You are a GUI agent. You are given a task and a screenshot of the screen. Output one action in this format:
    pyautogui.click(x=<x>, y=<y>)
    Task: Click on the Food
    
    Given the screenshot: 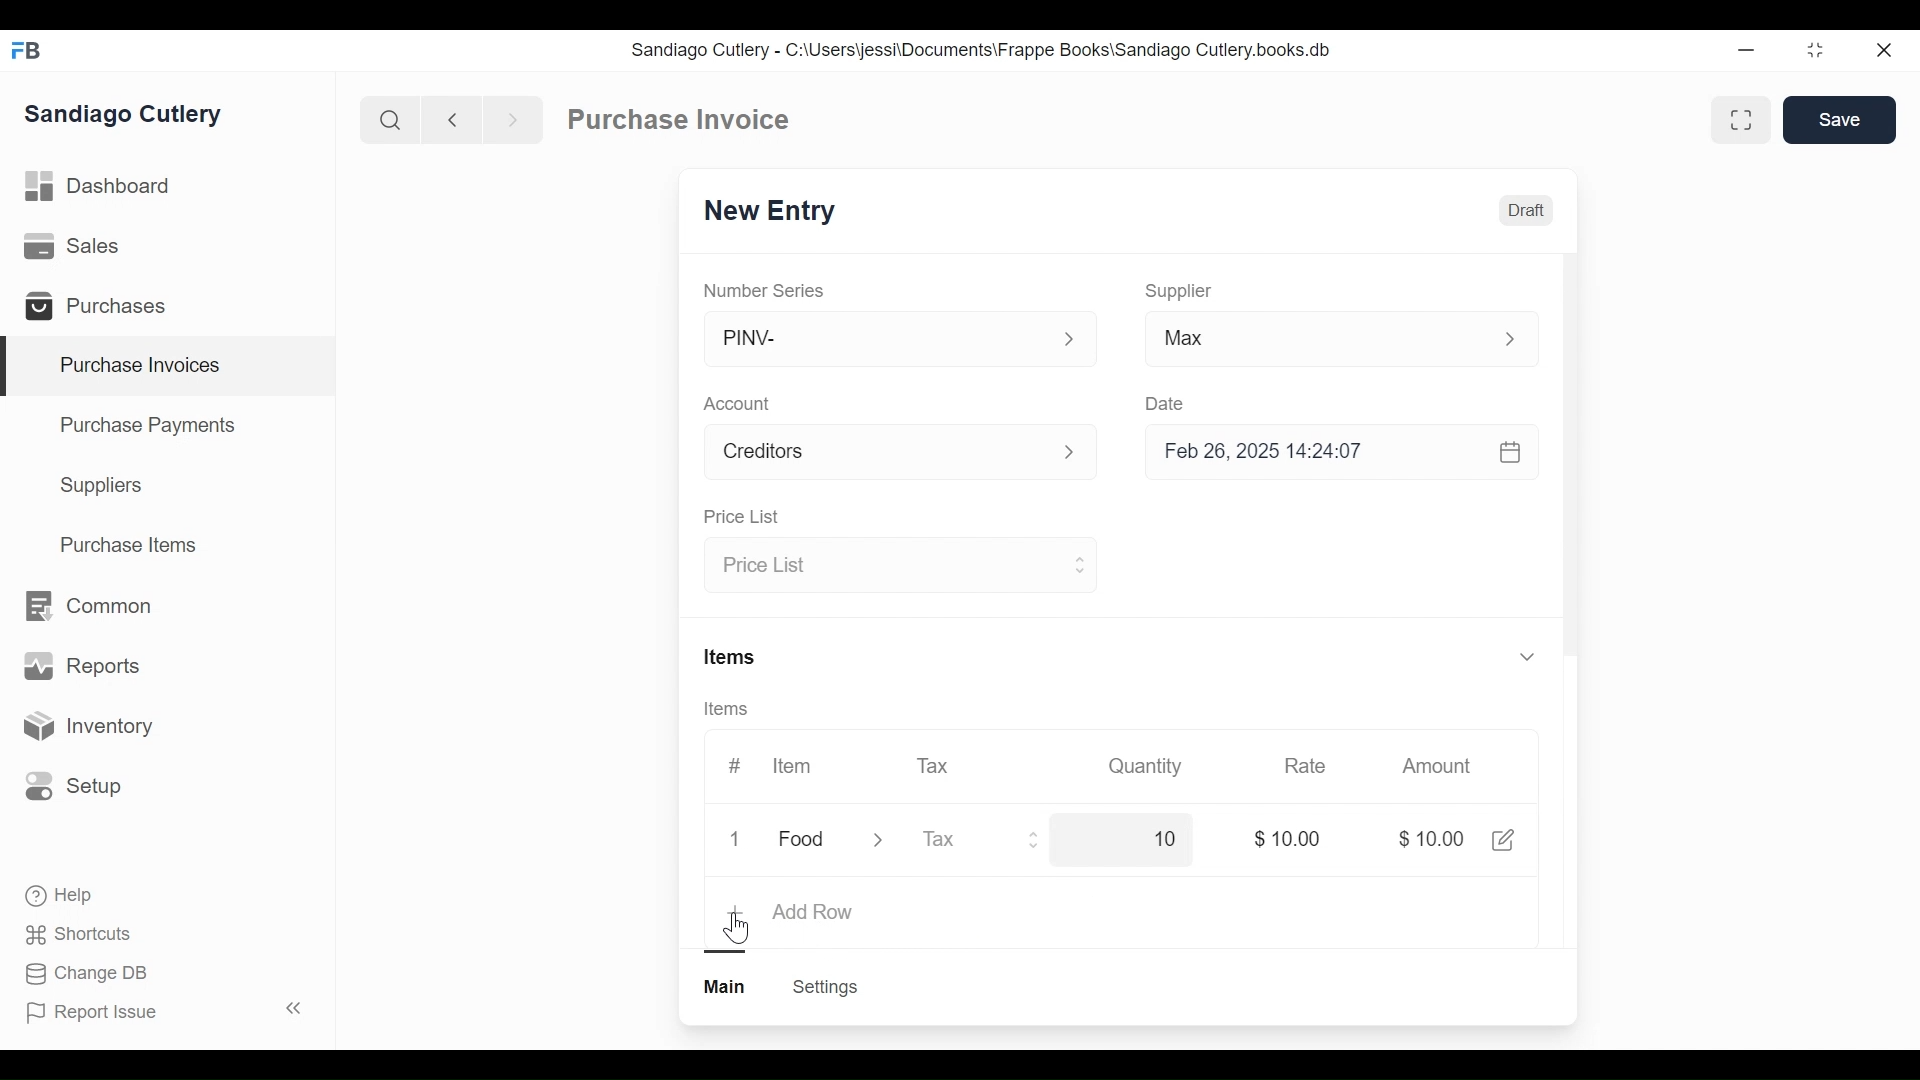 What is the action you would take?
    pyautogui.click(x=805, y=841)
    